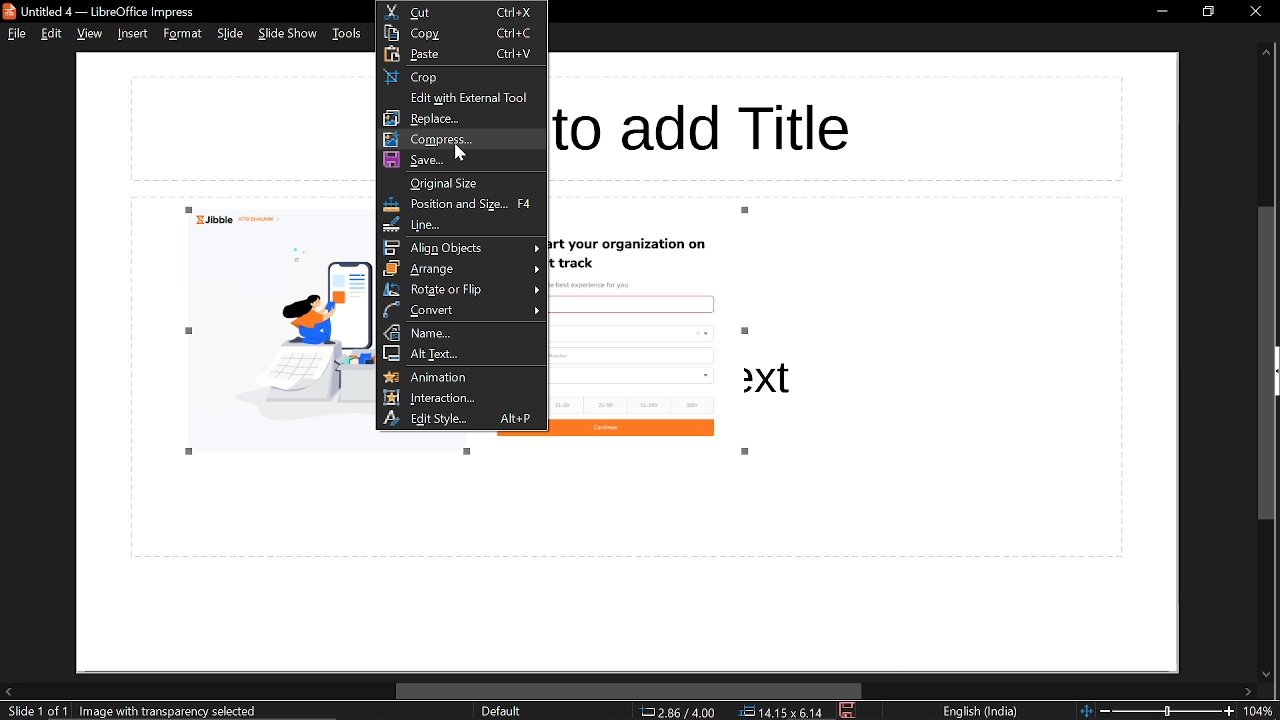  What do you see at coordinates (781, 712) in the screenshot?
I see `position` at bounding box center [781, 712].